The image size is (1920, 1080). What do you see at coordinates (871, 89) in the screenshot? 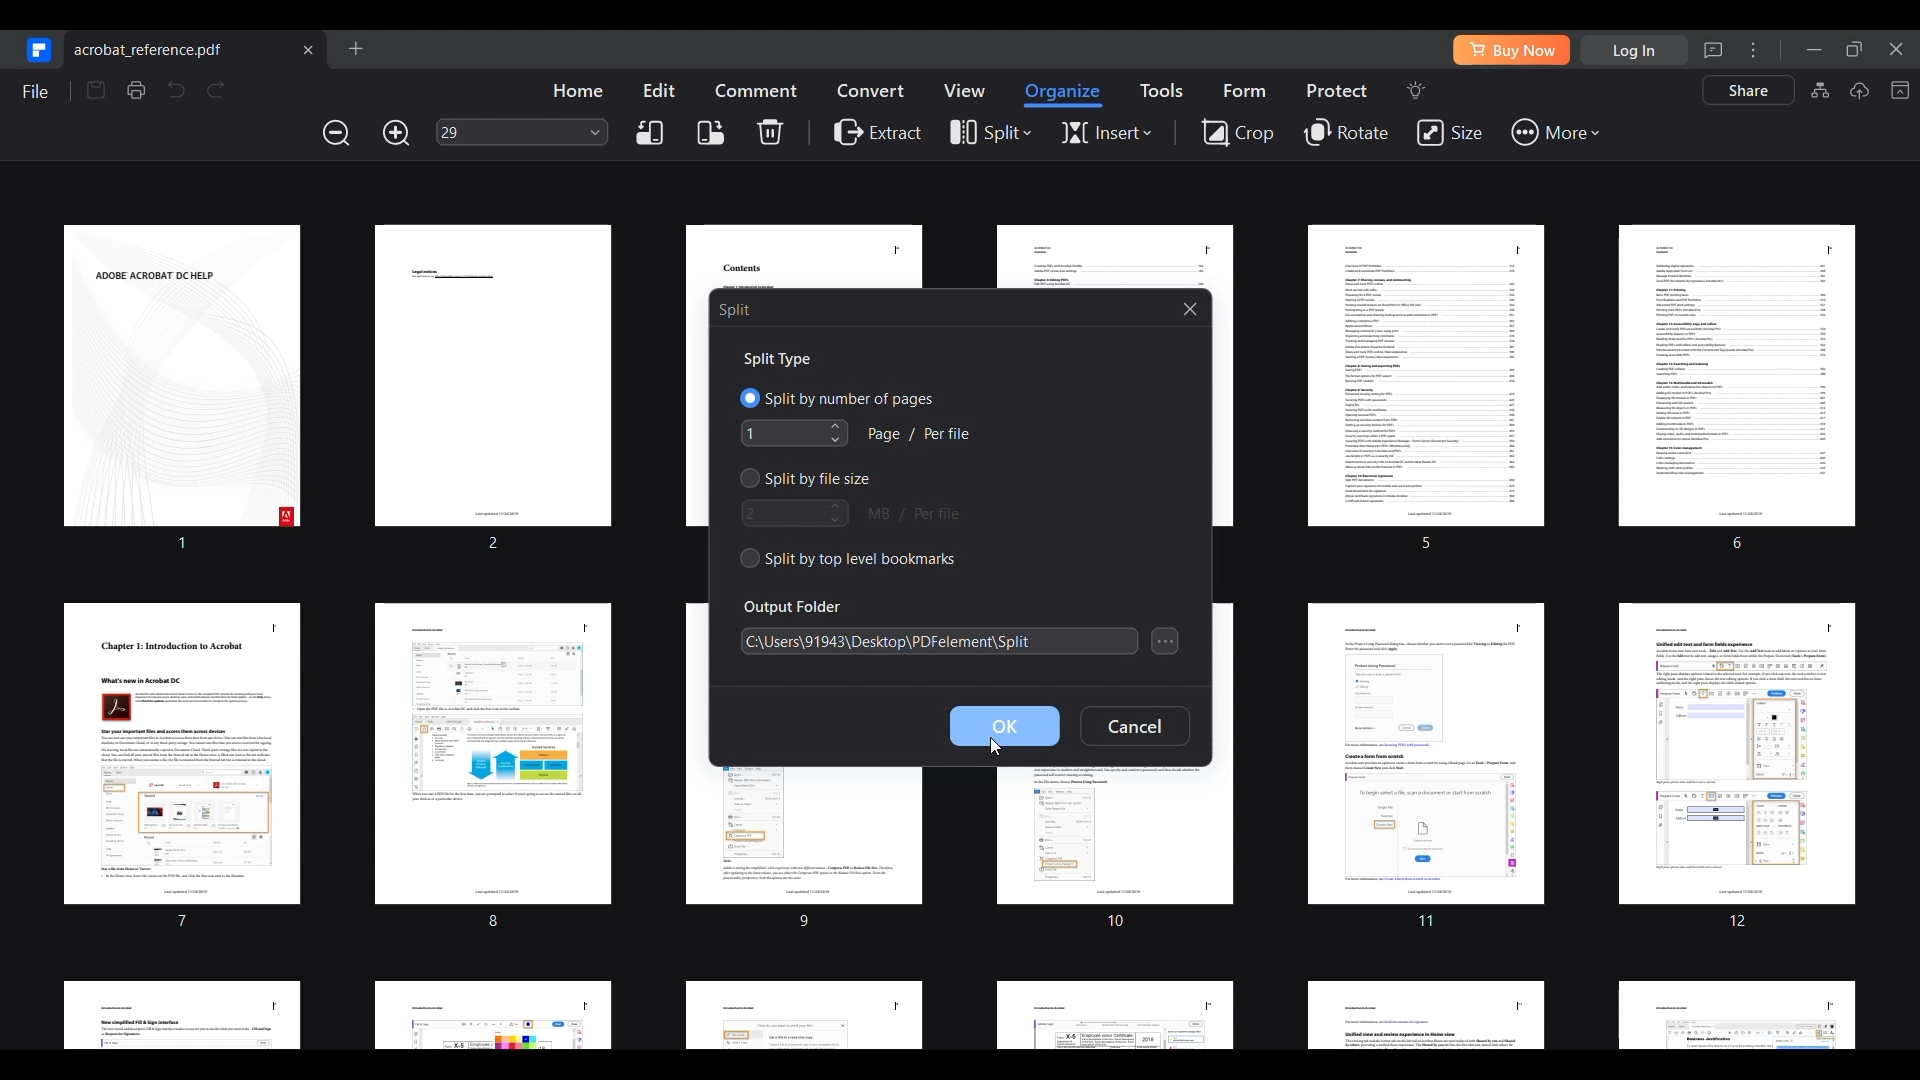
I see `Convert` at bounding box center [871, 89].